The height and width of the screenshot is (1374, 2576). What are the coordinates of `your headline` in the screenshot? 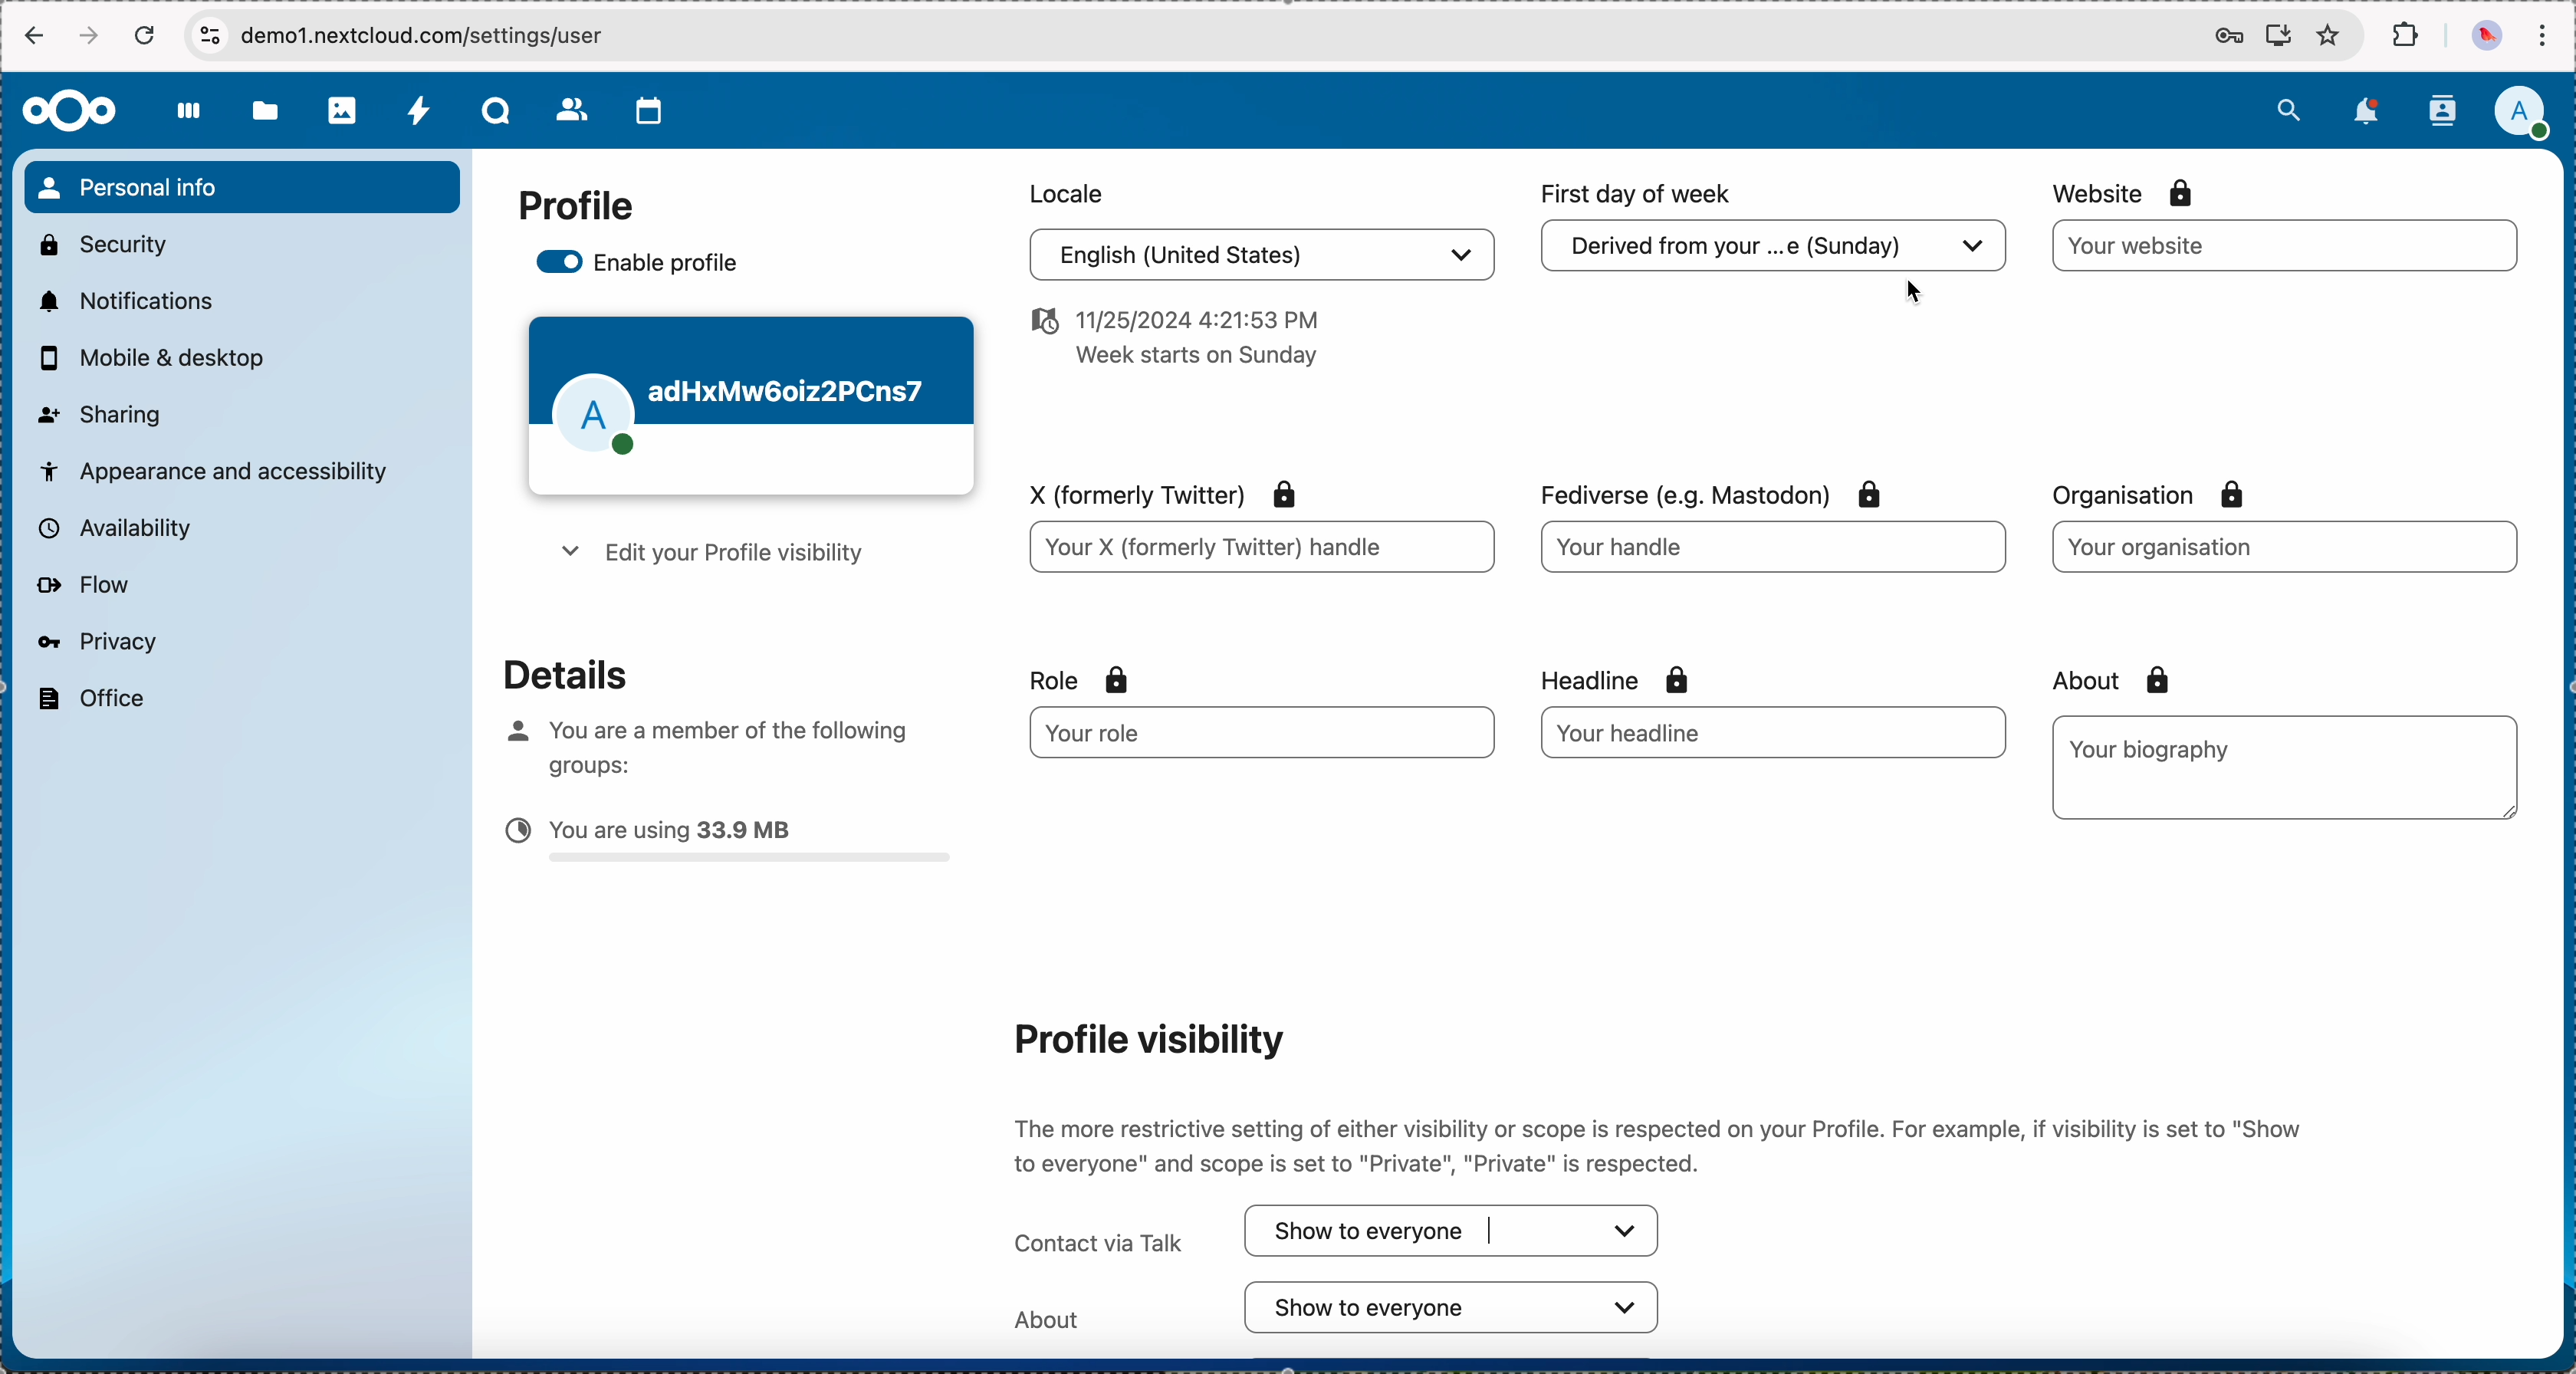 It's located at (1713, 732).